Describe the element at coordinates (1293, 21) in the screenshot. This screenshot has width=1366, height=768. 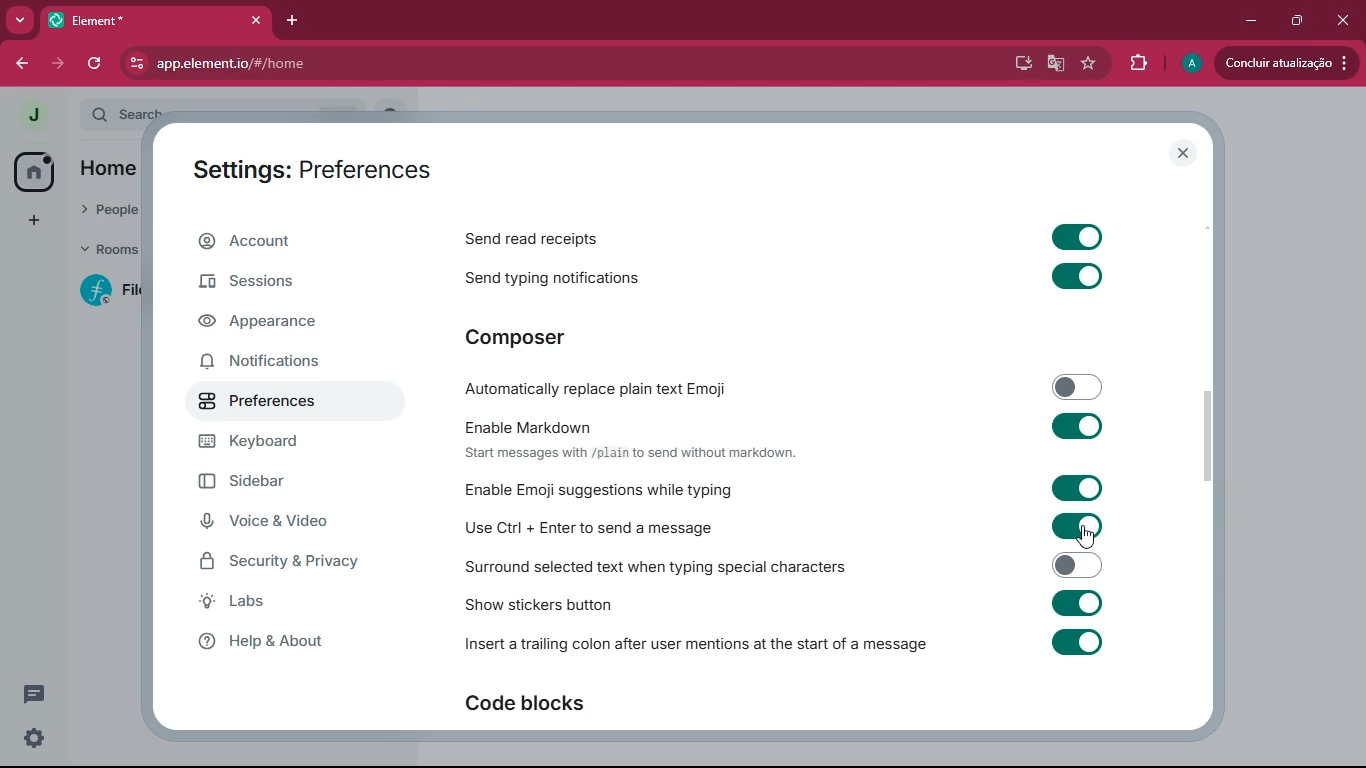
I see `maximize` at that location.